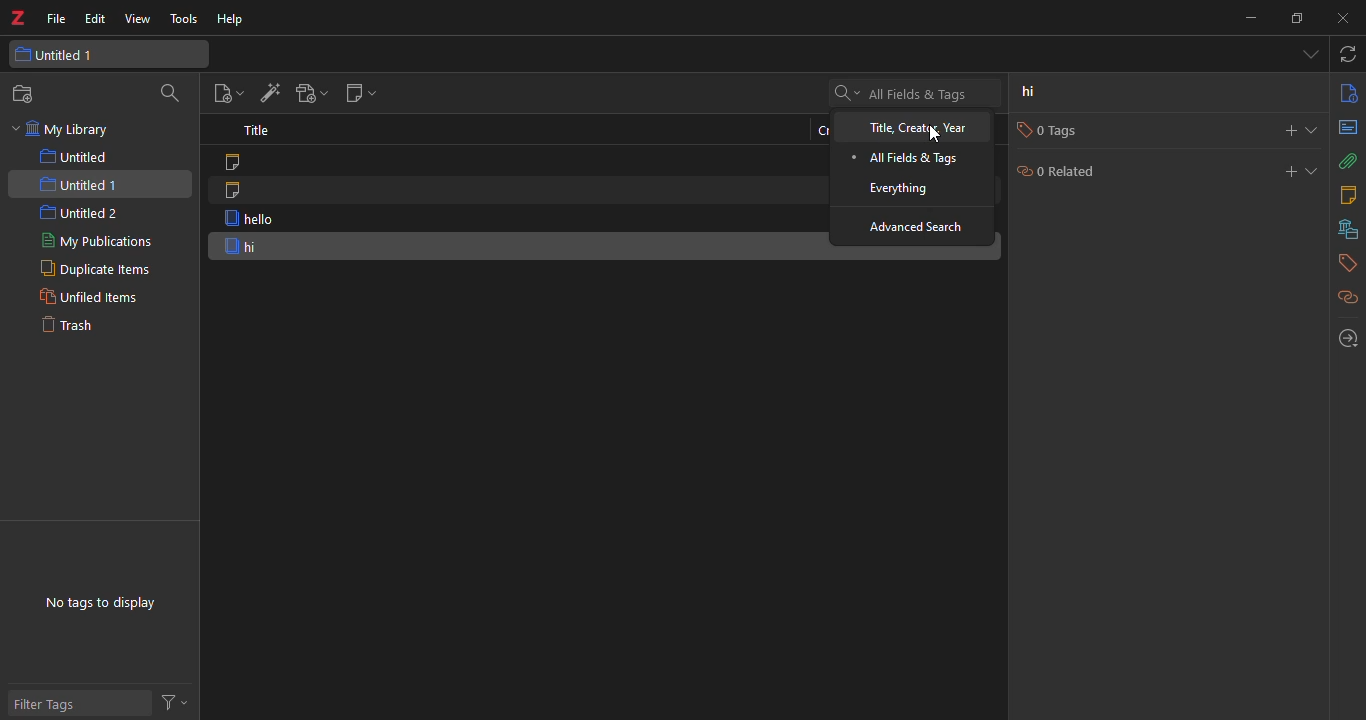 Image resolution: width=1366 pixels, height=720 pixels. Describe the element at coordinates (233, 21) in the screenshot. I see `help` at that location.